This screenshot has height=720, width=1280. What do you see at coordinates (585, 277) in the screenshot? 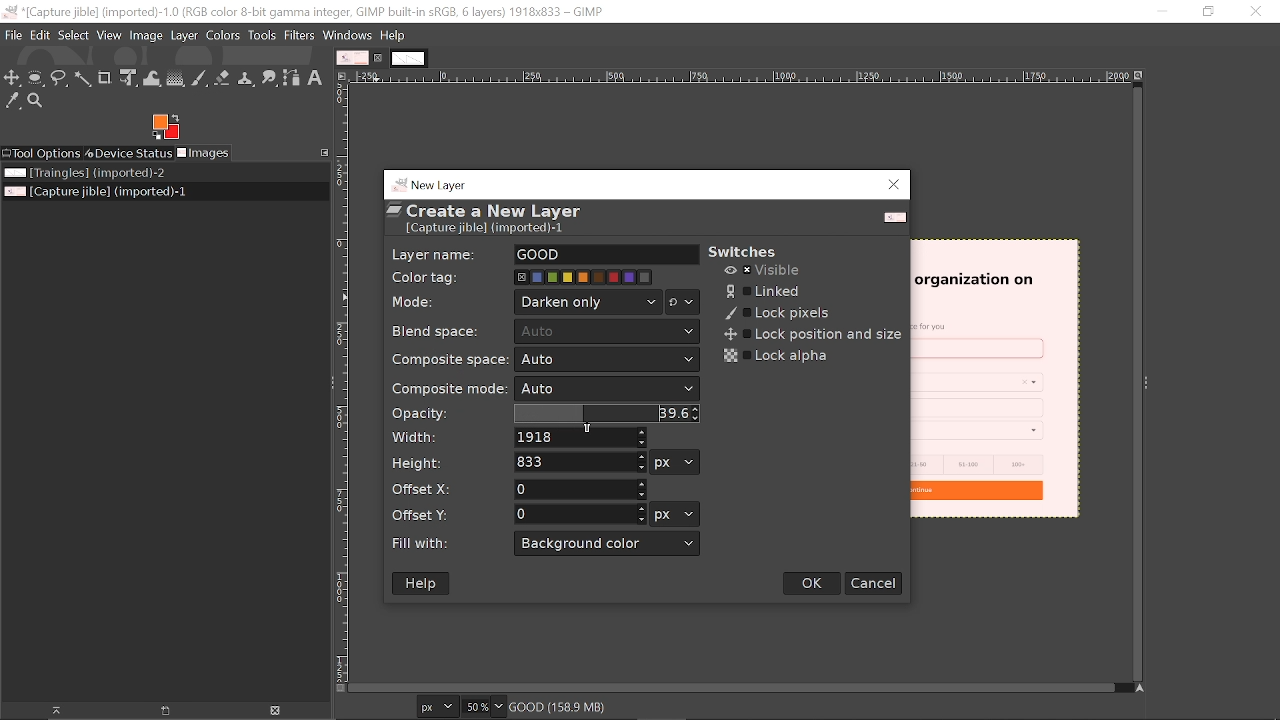
I see `Color tag` at bounding box center [585, 277].